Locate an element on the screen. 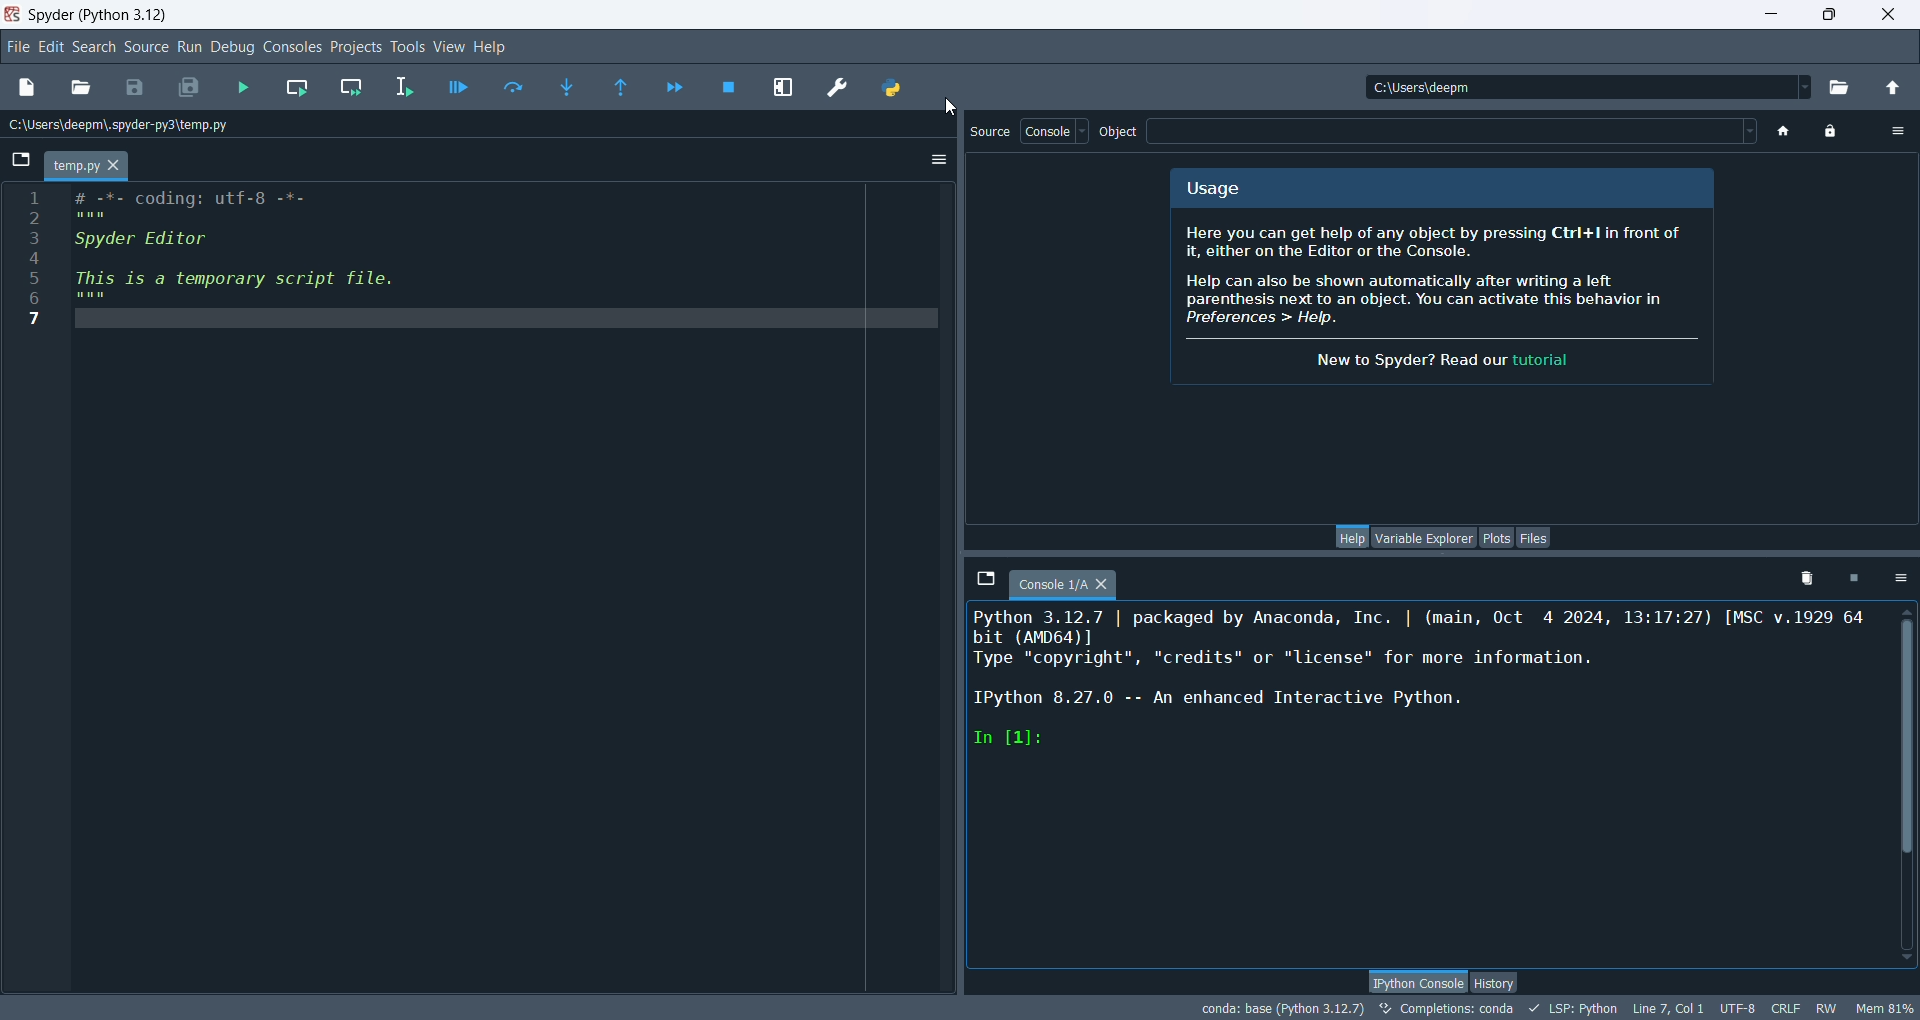 The image size is (1920, 1020). interrupt kernel is located at coordinates (1854, 576).